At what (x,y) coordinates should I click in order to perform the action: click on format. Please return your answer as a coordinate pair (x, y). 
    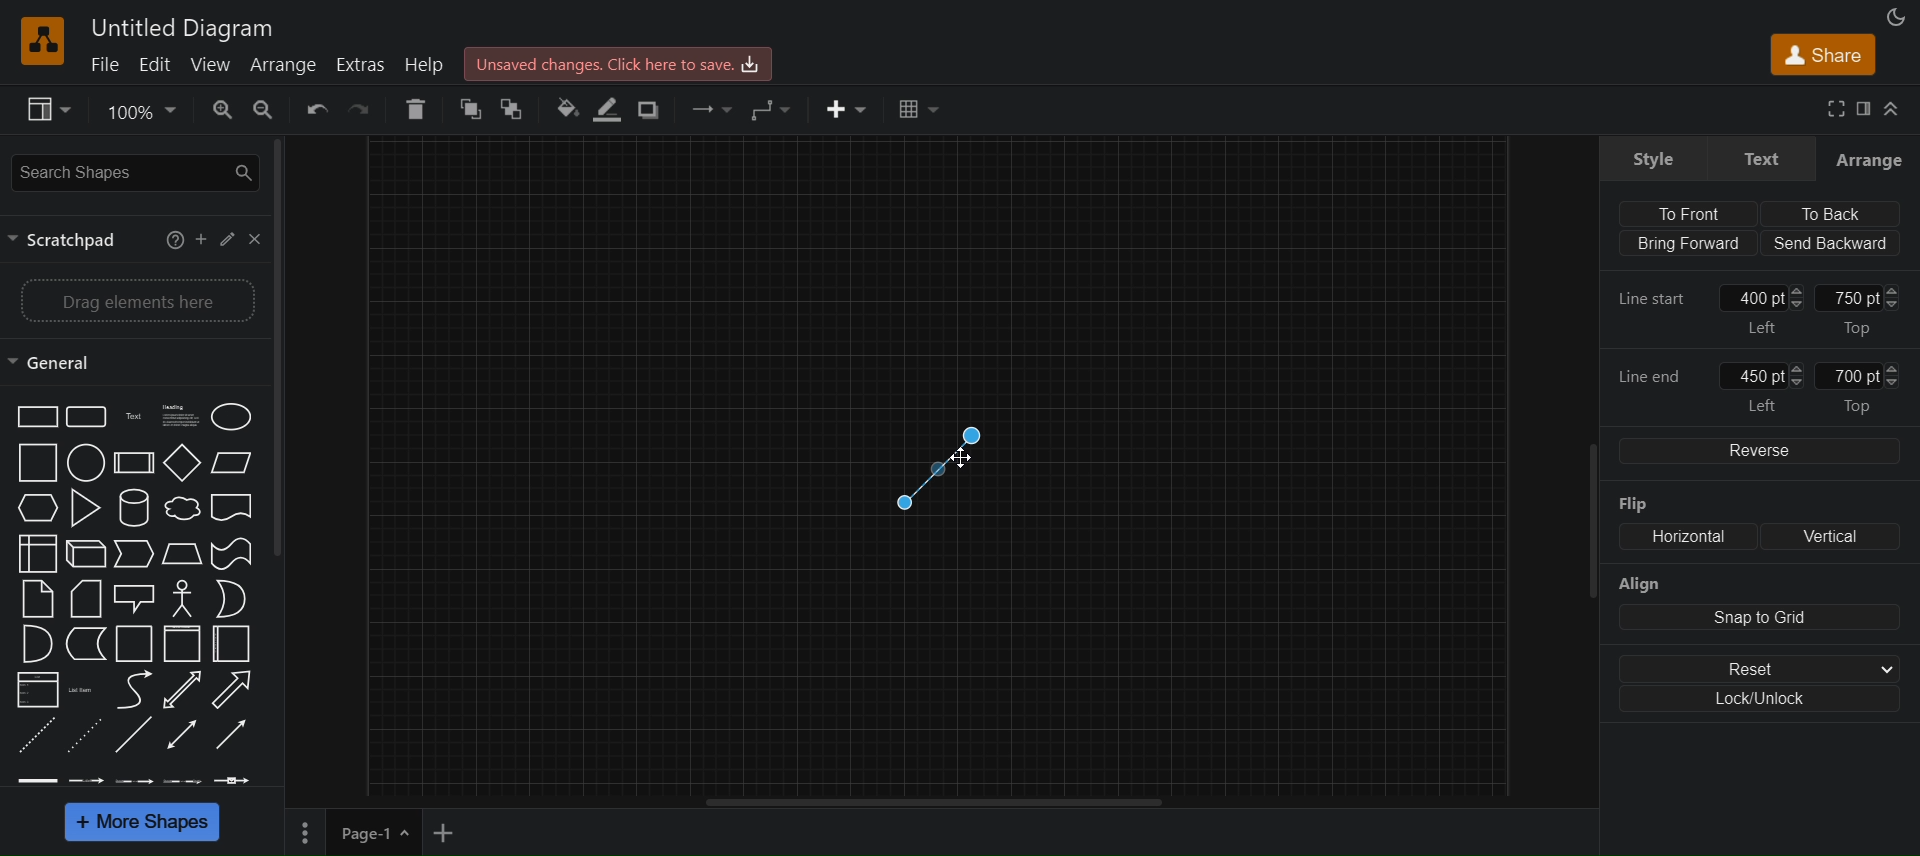
    Looking at the image, I should click on (1867, 109).